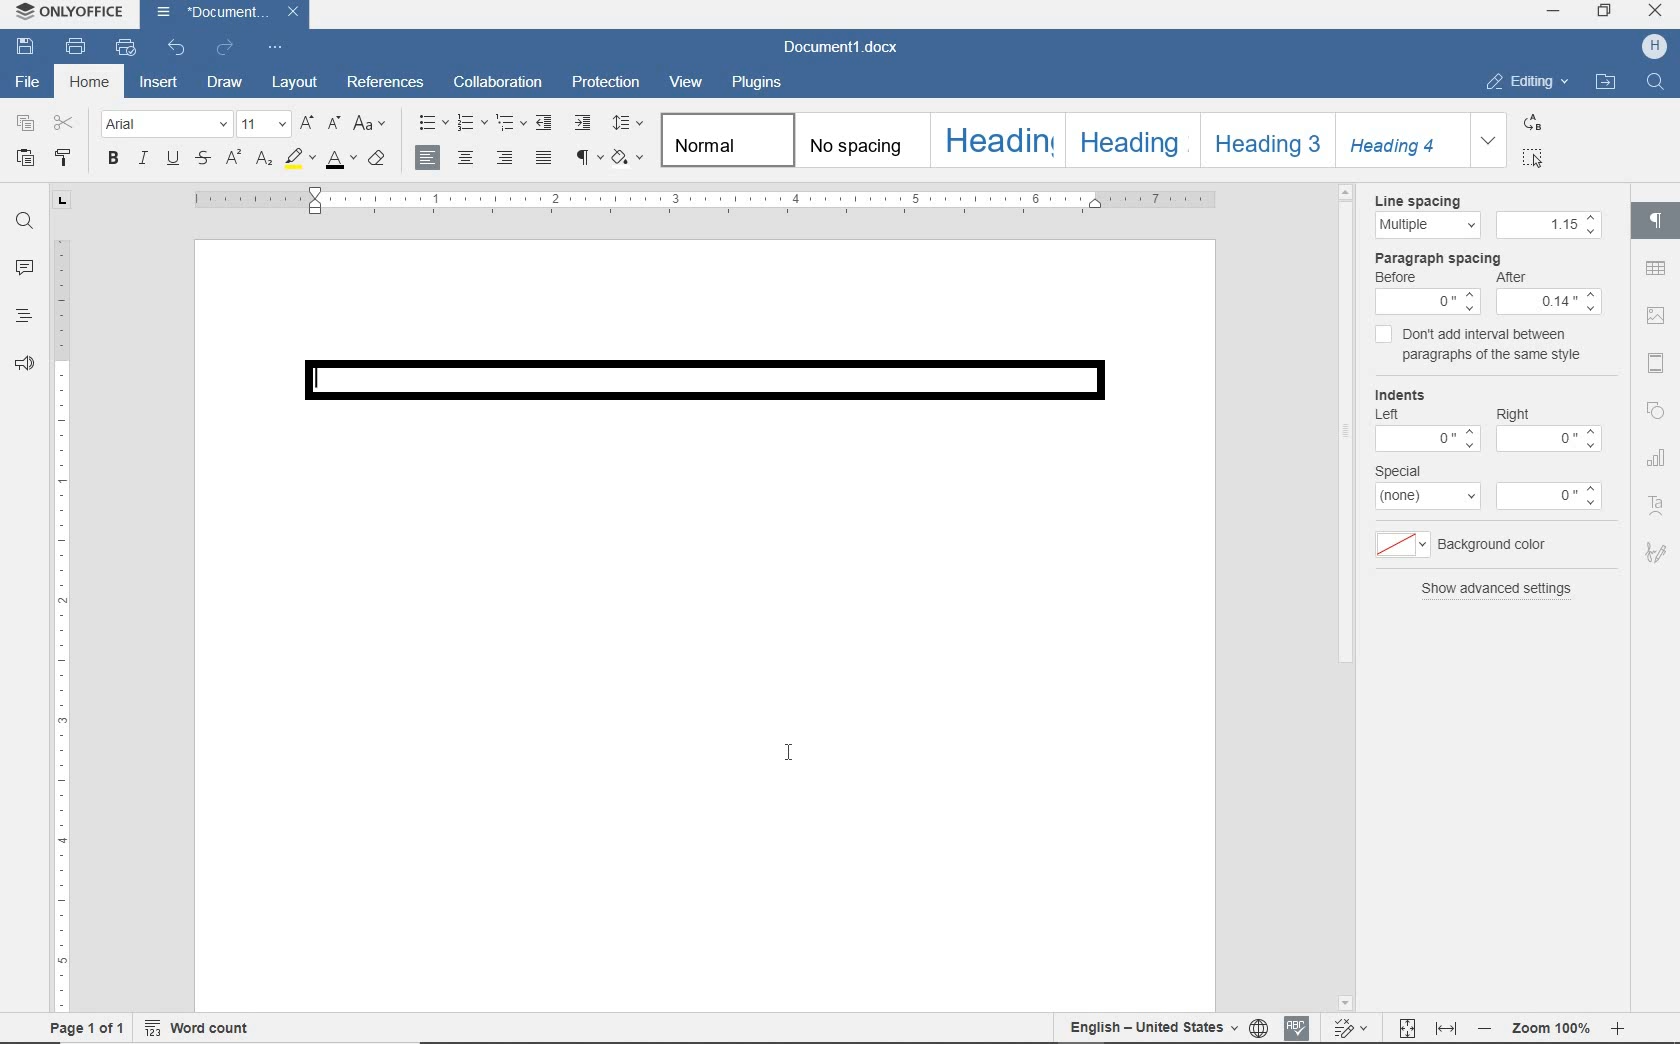  Describe the element at coordinates (227, 83) in the screenshot. I see `draw` at that location.